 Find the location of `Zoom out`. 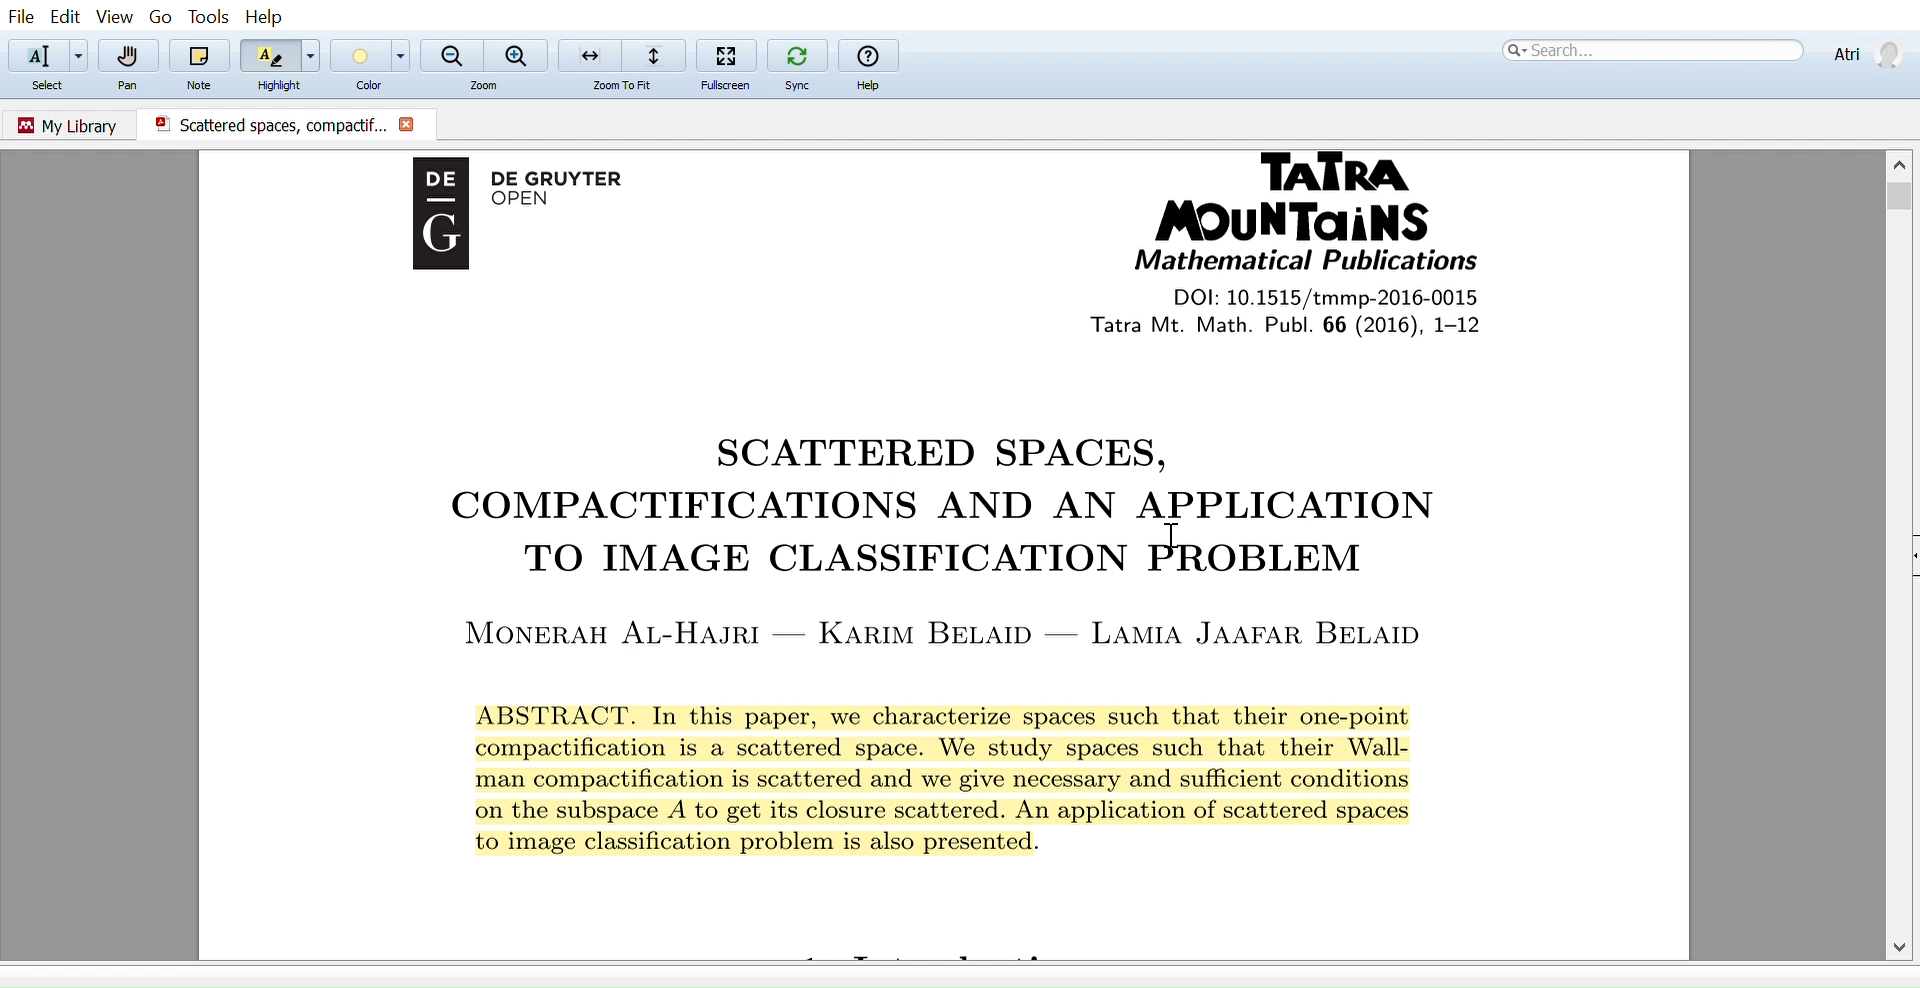

Zoom out is located at coordinates (452, 53).